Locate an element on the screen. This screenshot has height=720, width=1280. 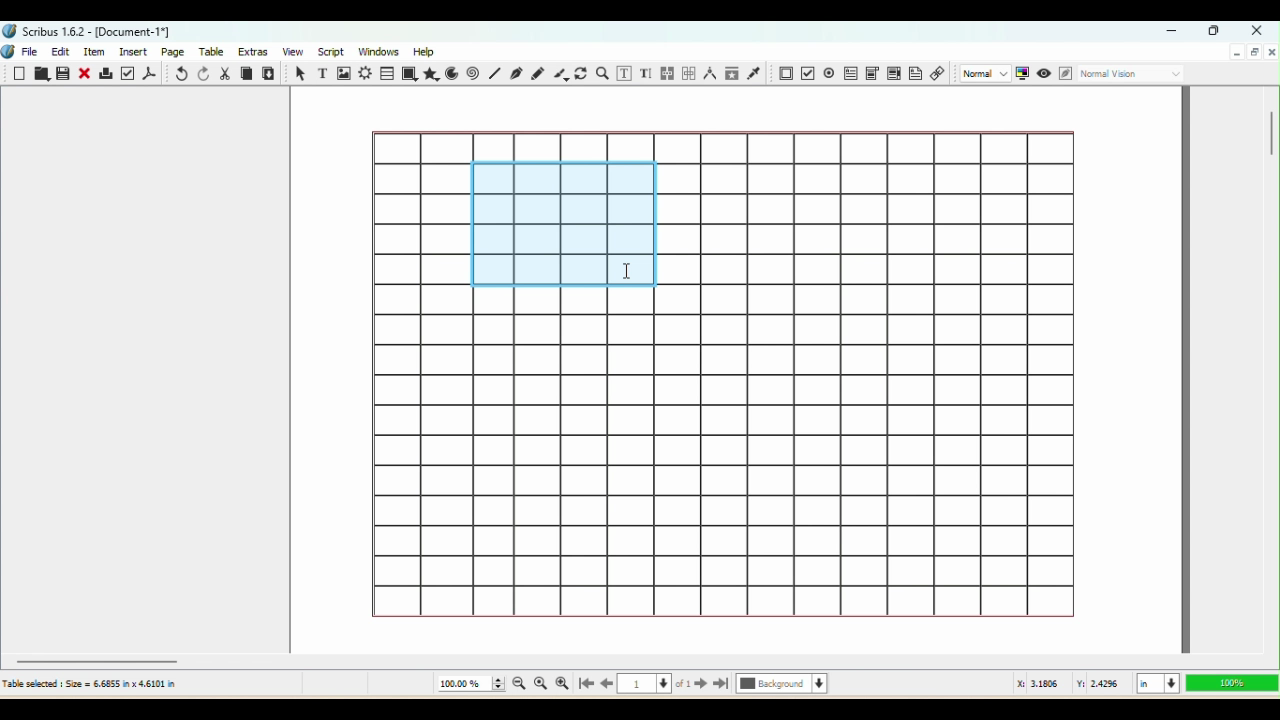
Logo is located at coordinates (9, 53).